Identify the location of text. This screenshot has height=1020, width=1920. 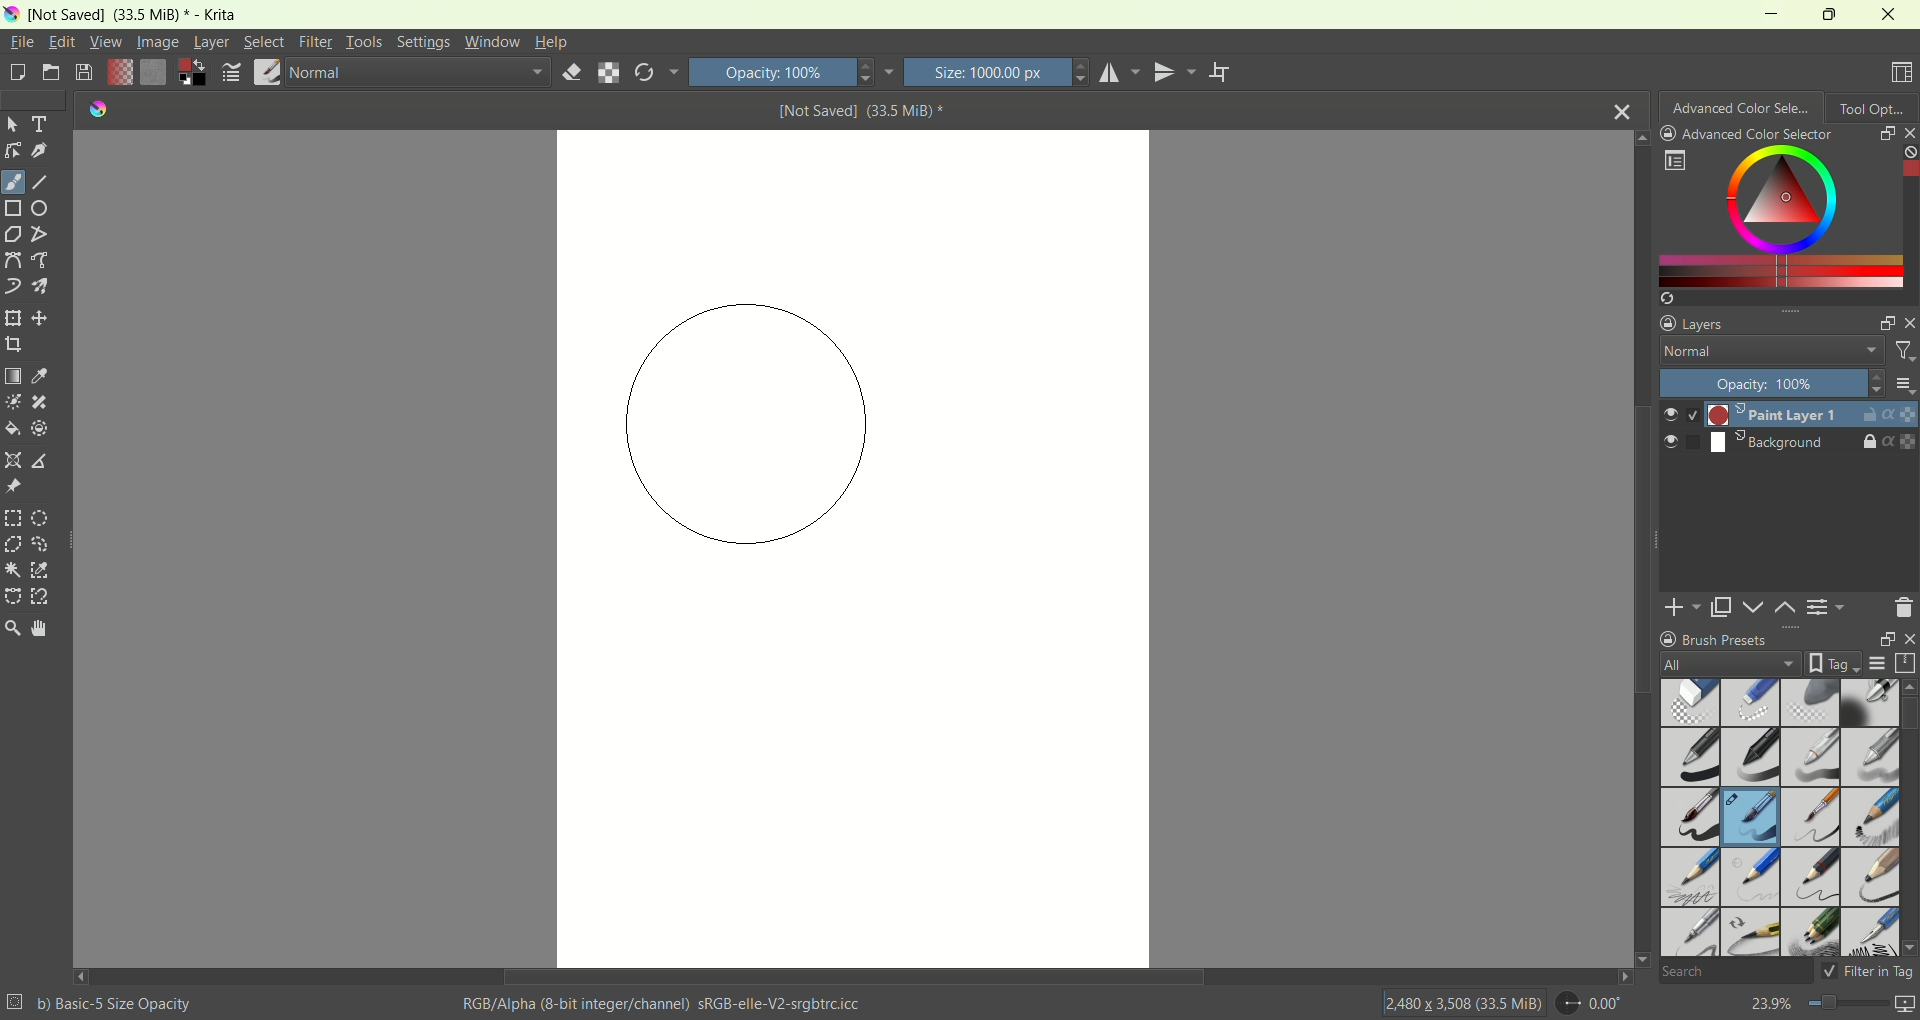
(42, 124).